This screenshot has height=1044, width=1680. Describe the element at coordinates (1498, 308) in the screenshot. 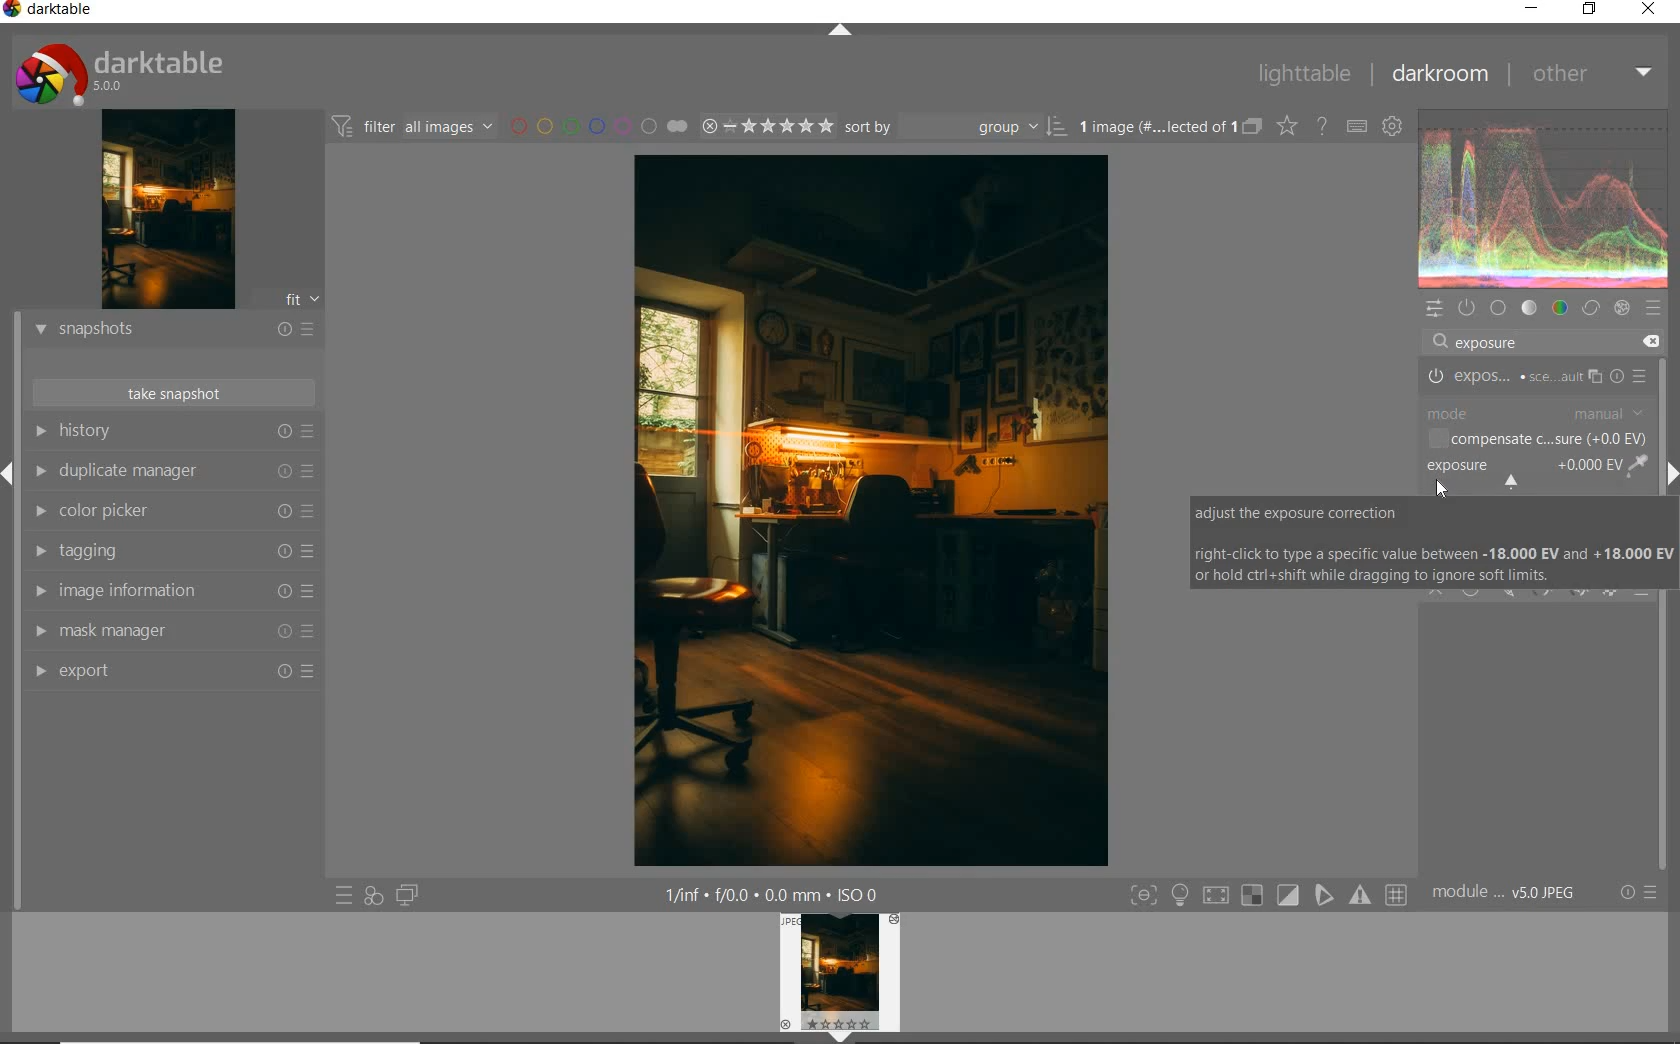

I see `base` at that location.